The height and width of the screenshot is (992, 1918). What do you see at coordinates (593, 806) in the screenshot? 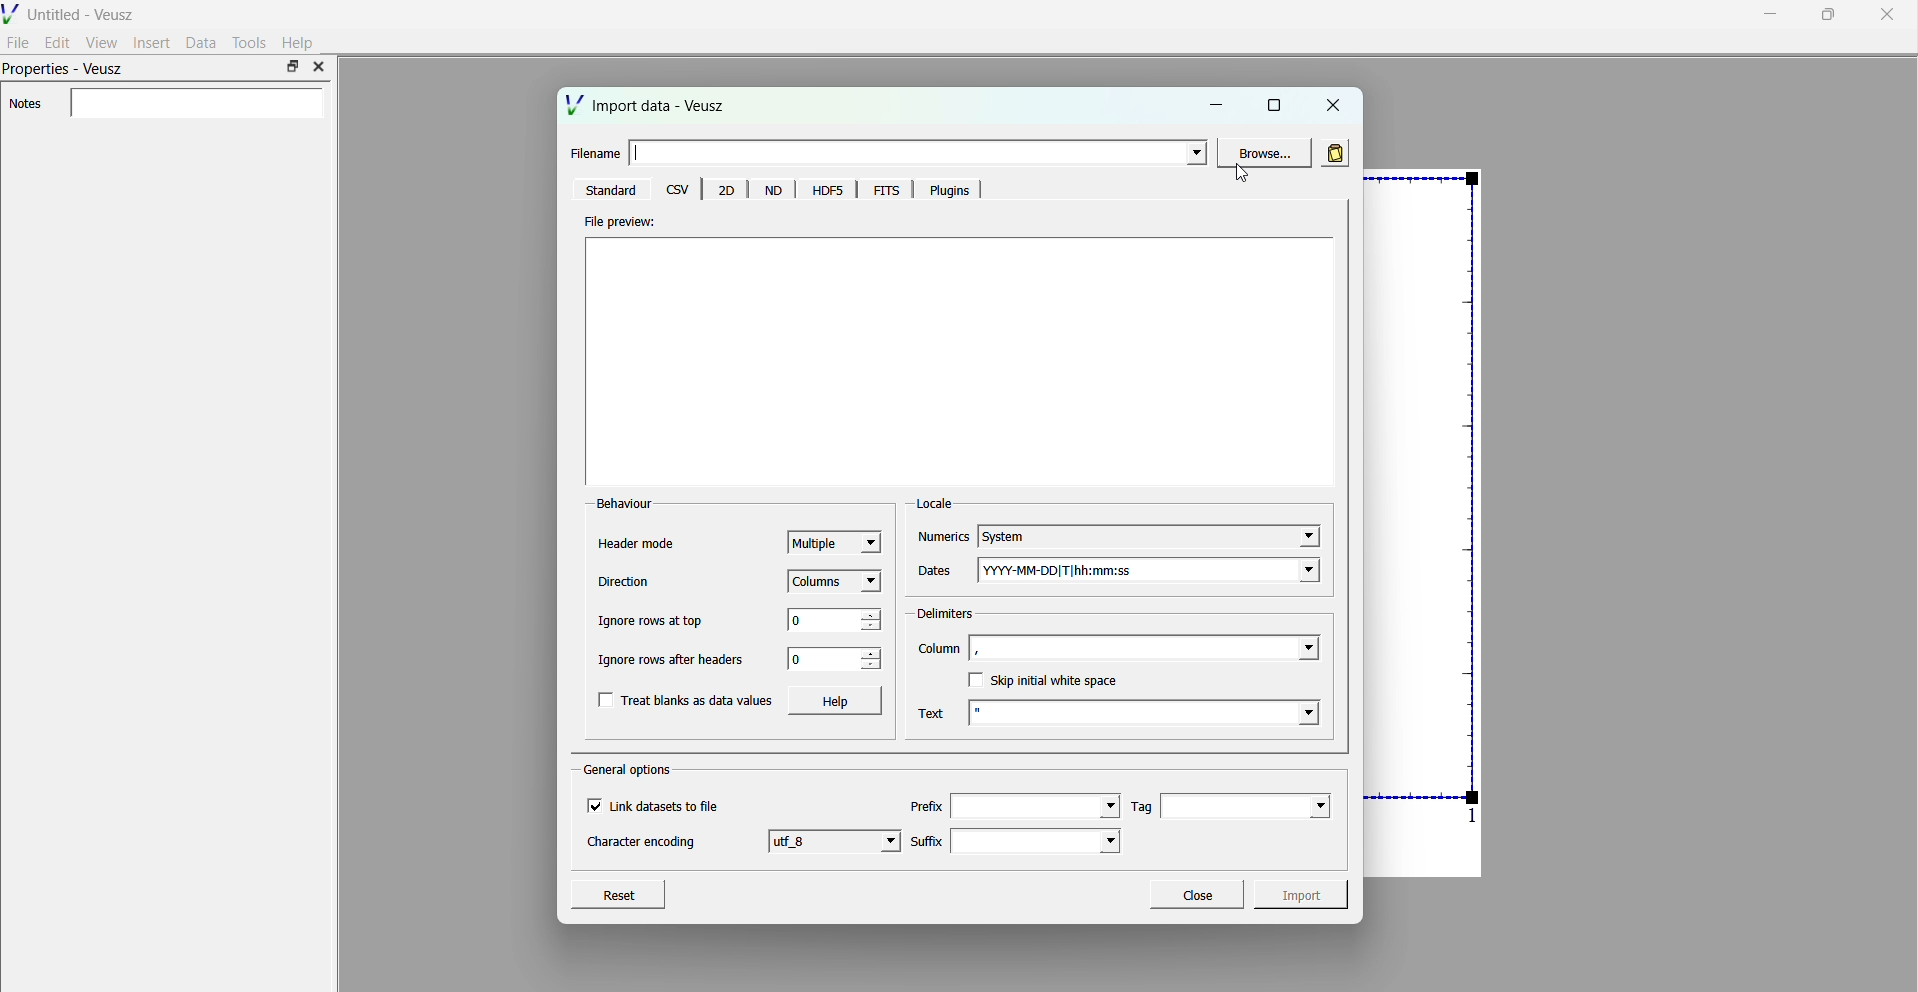
I see `checkbox` at bounding box center [593, 806].